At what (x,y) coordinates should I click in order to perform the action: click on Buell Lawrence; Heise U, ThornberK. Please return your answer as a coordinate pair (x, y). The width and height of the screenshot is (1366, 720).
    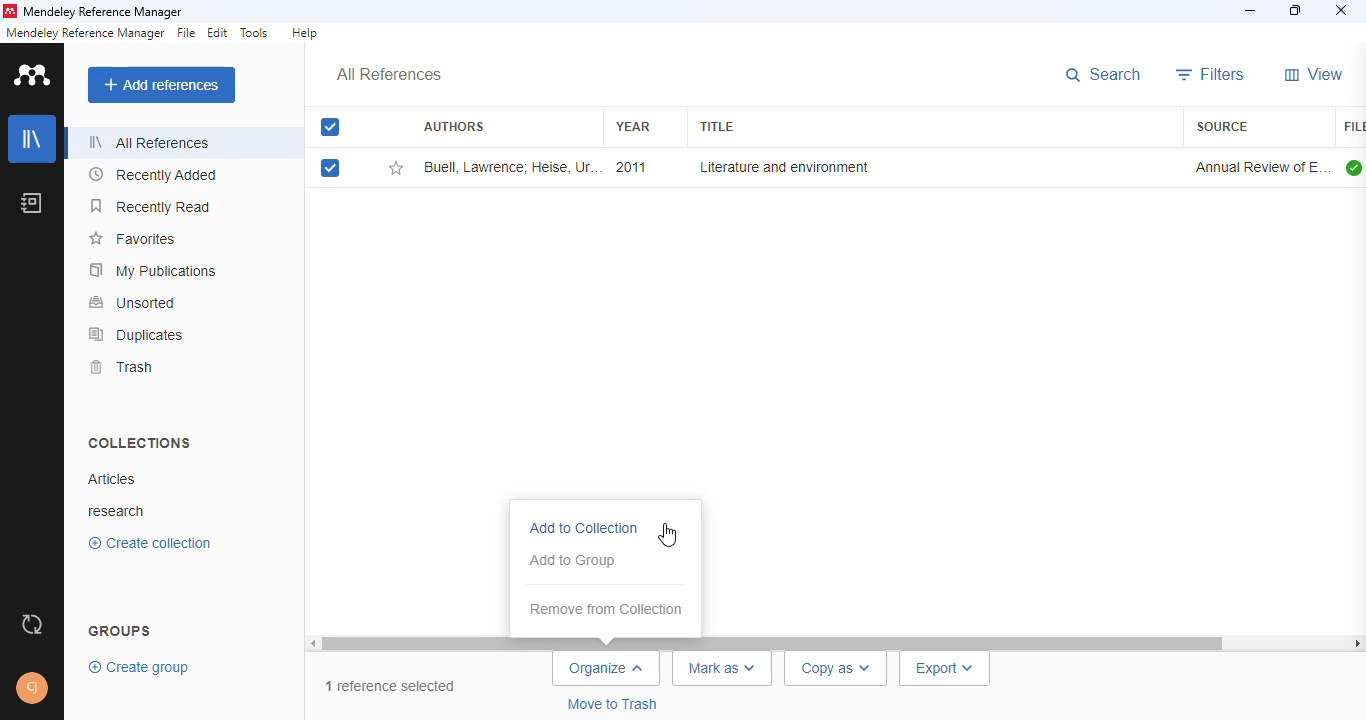
    Looking at the image, I should click on (511, 167).